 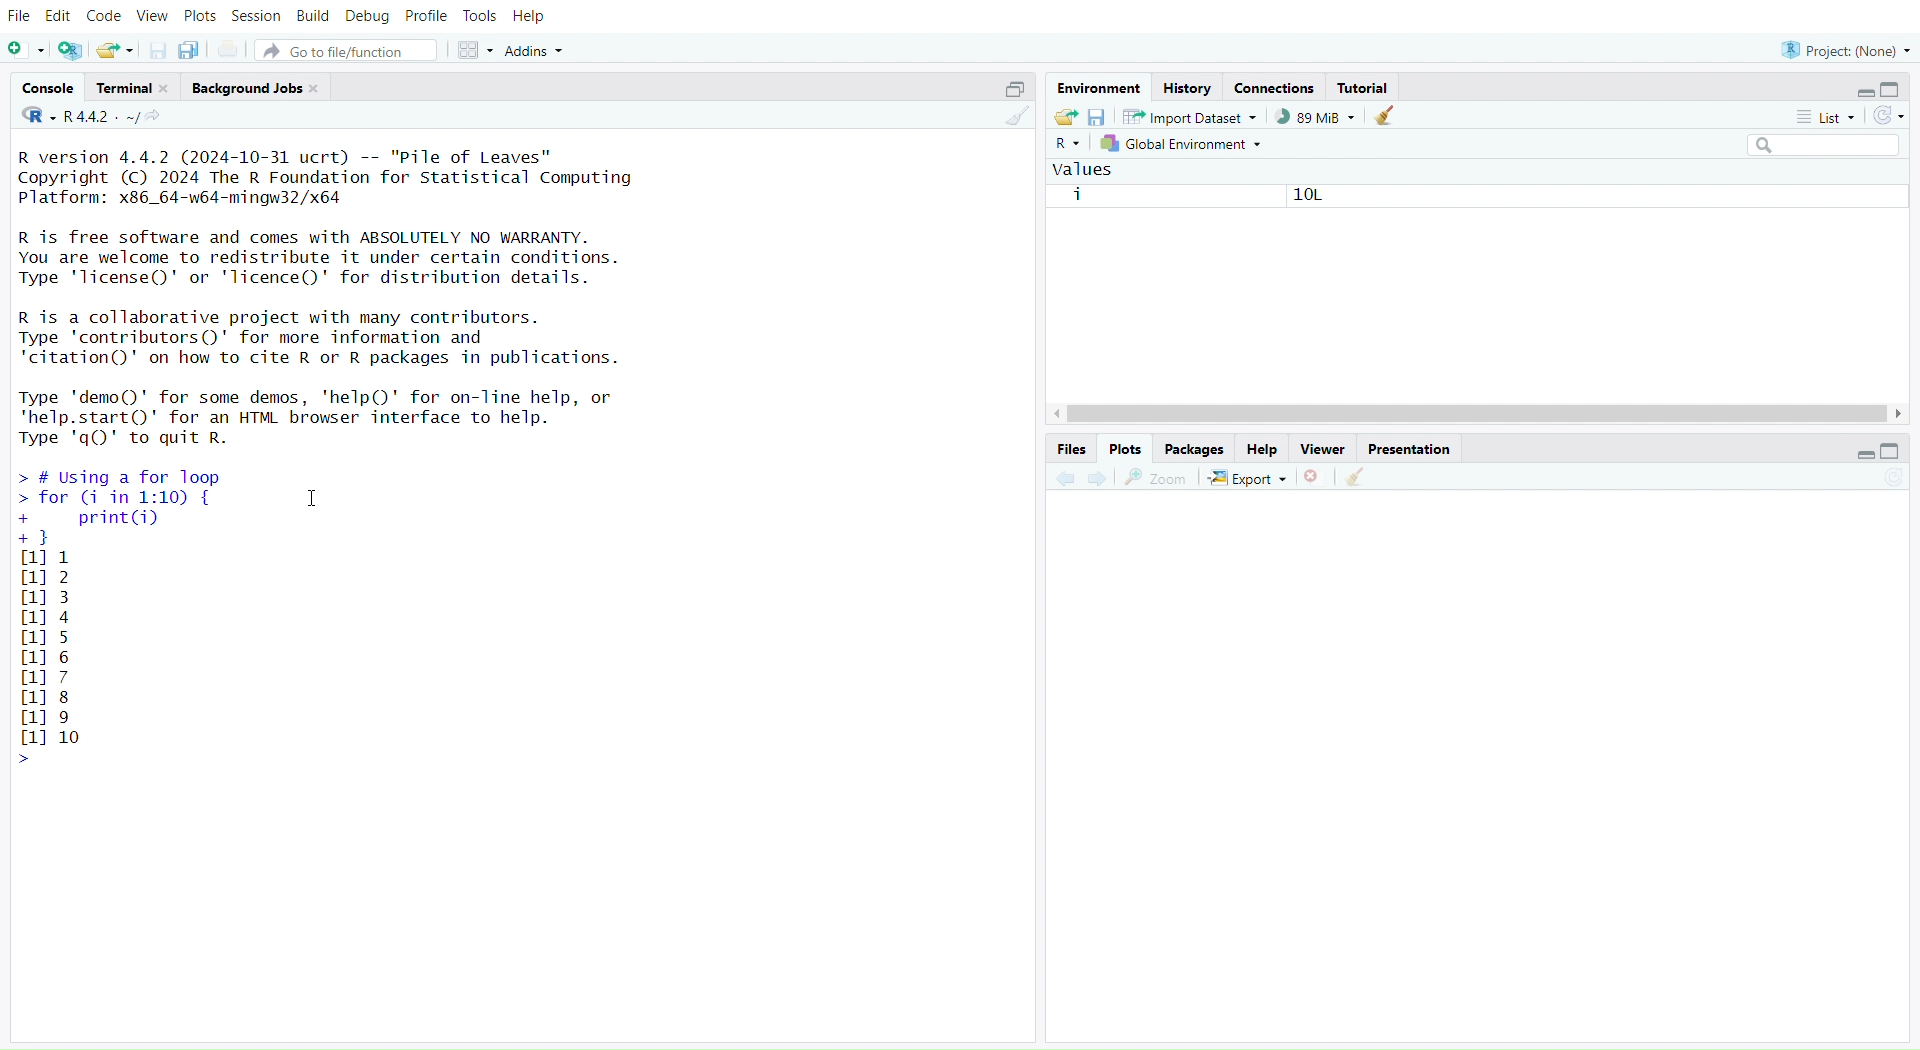 What do you see at coordinates (1155, 479) in the screenshot?
I see `zoom` at bounding box center [1155, 479].